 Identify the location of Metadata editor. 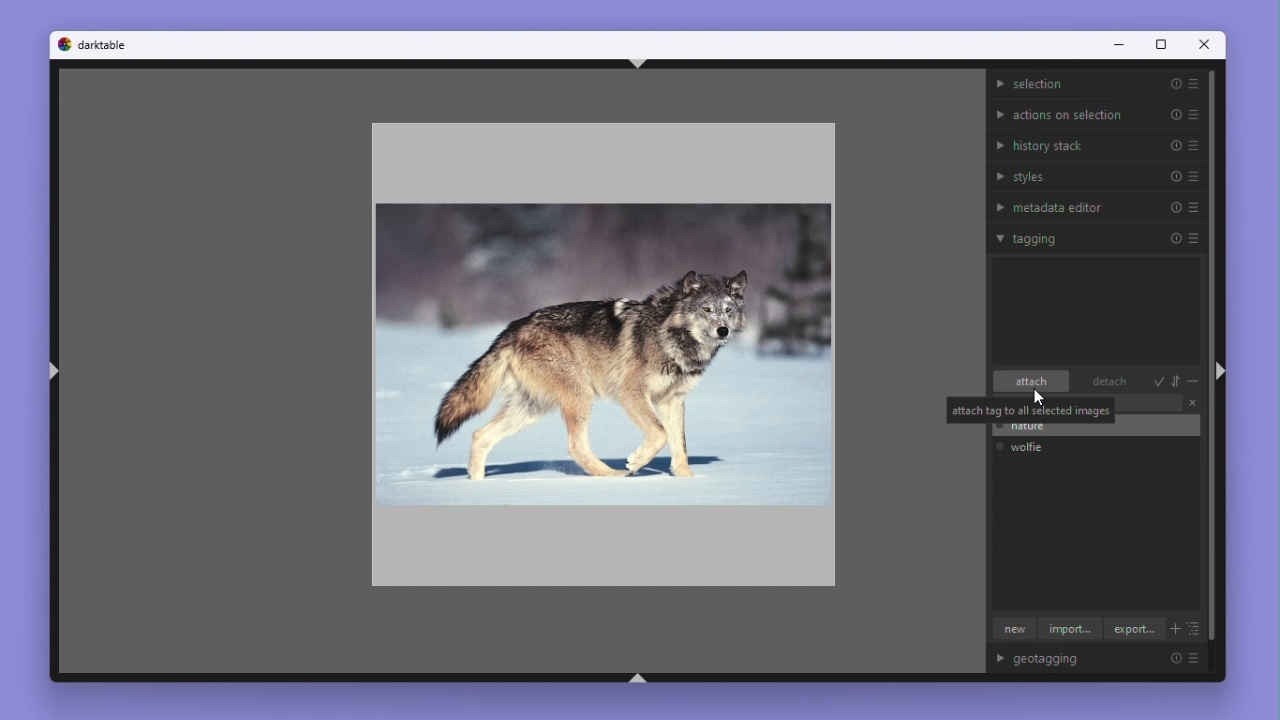
(1097, 205).